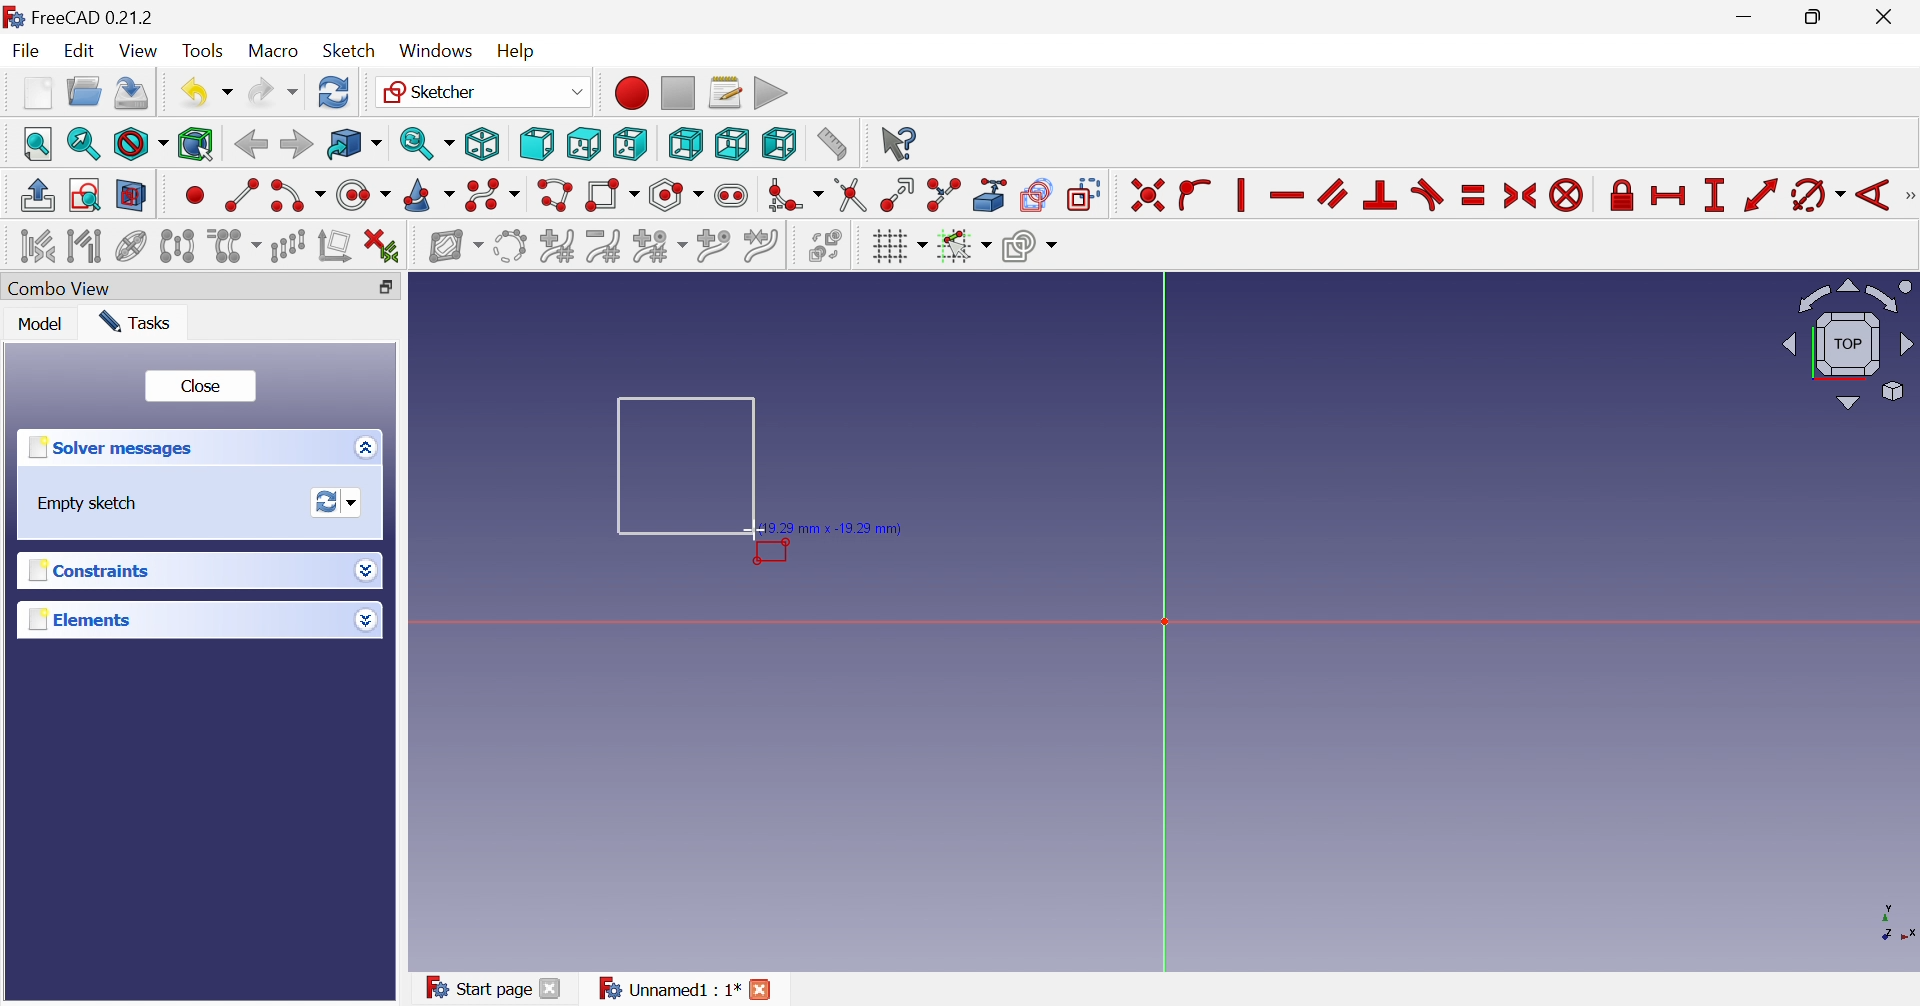 This screenshot has height=1006, width=1920. Describe the element at coordinates (1084, 195) in the screenshot. I see `Toggle construction geometry` at that location.